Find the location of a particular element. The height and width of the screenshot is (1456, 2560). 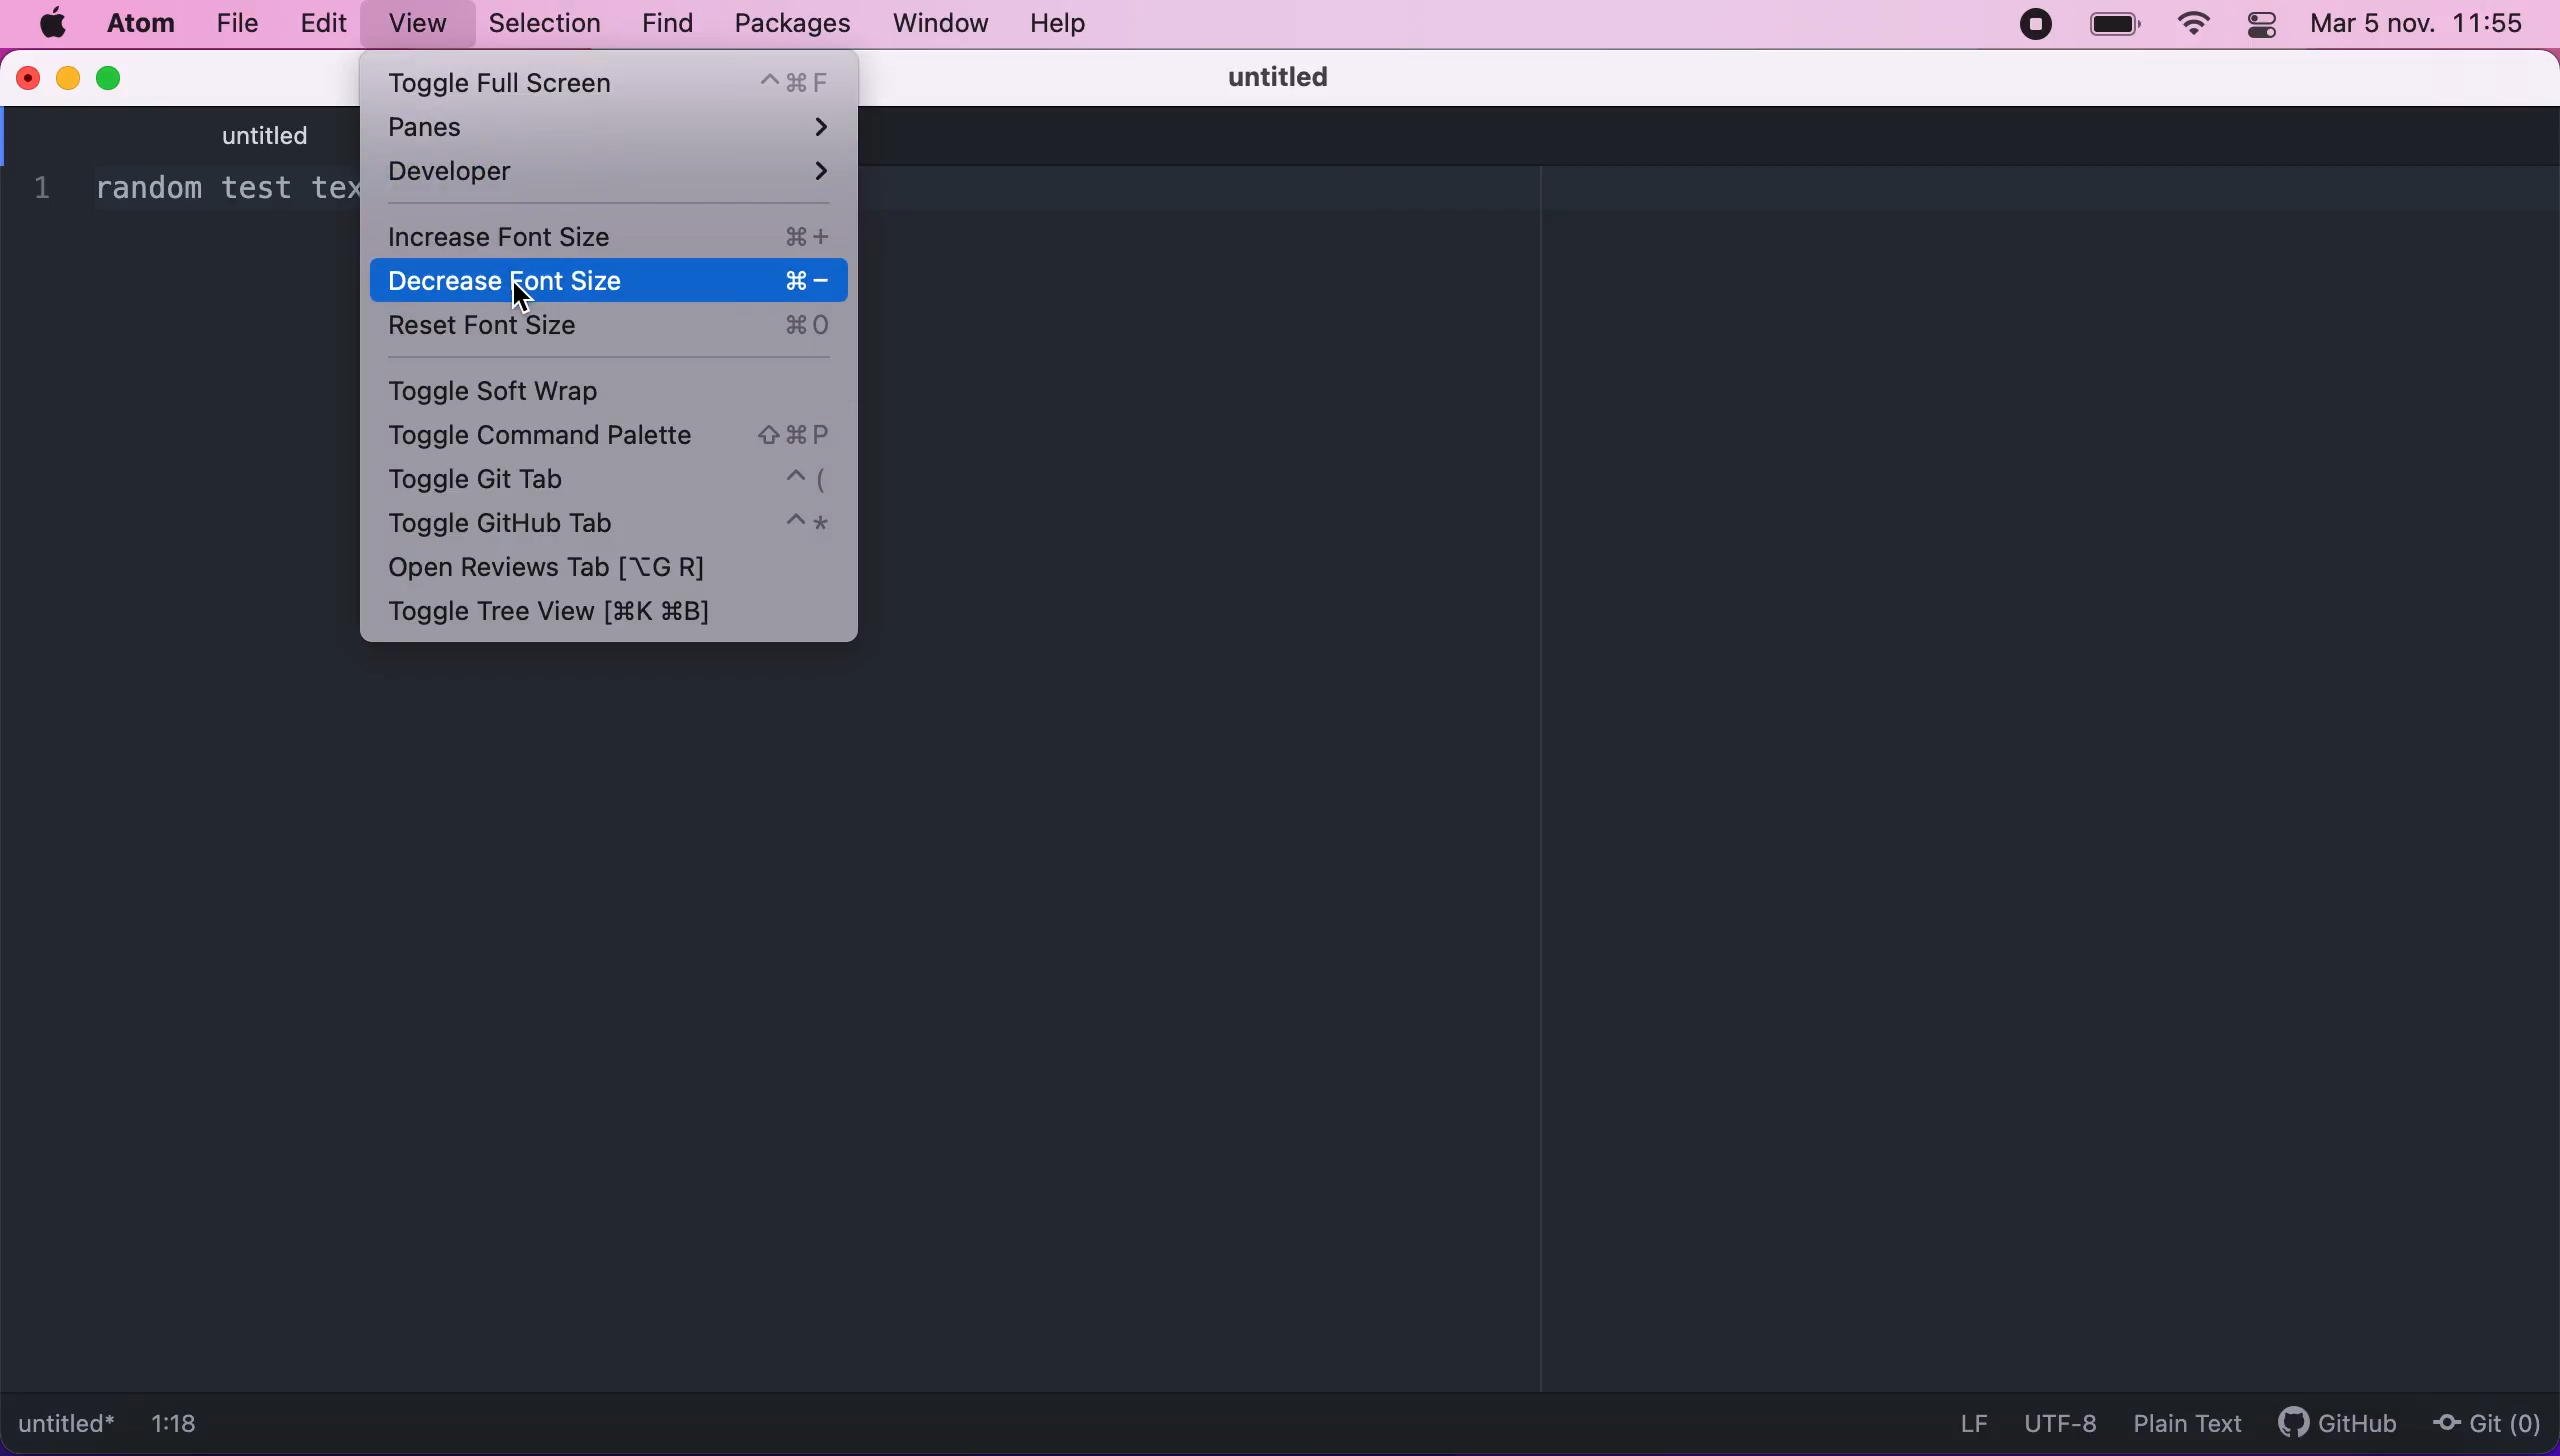

selection is located at coordinates (550, 24).